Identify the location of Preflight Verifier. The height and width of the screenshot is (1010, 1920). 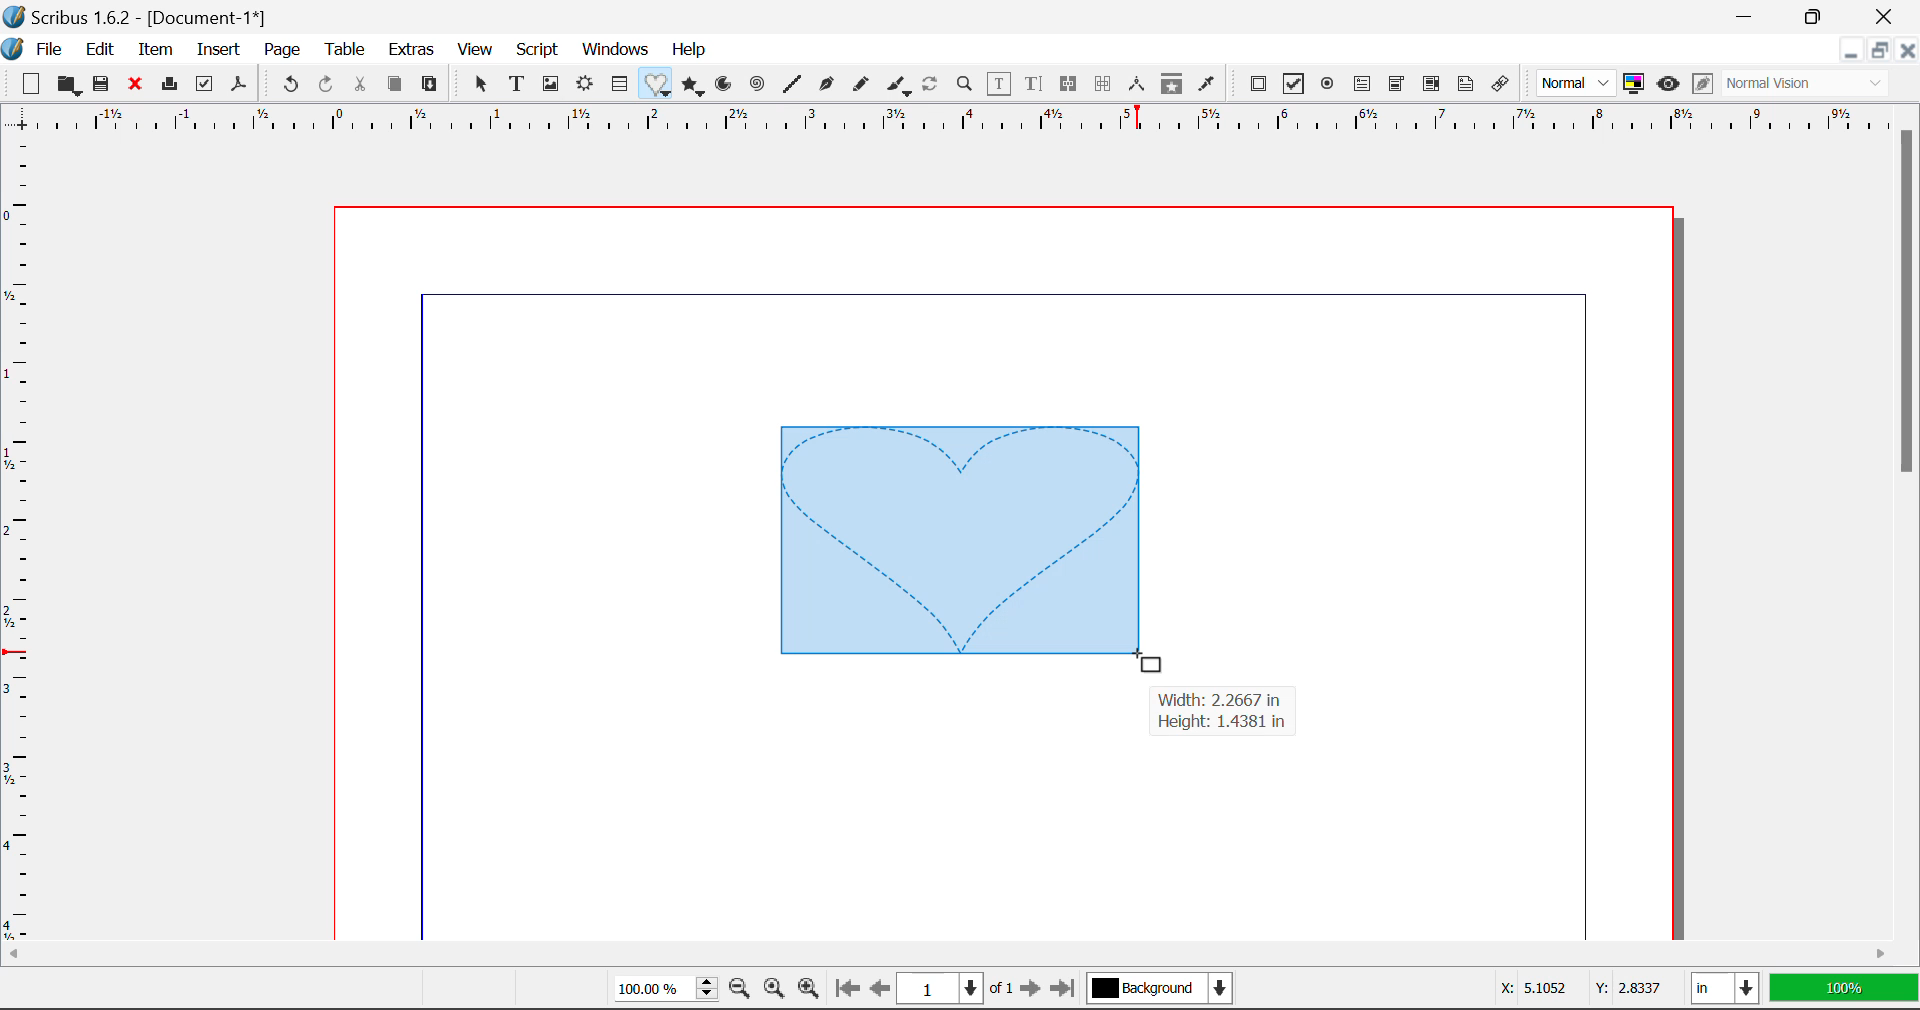
(206, 89).